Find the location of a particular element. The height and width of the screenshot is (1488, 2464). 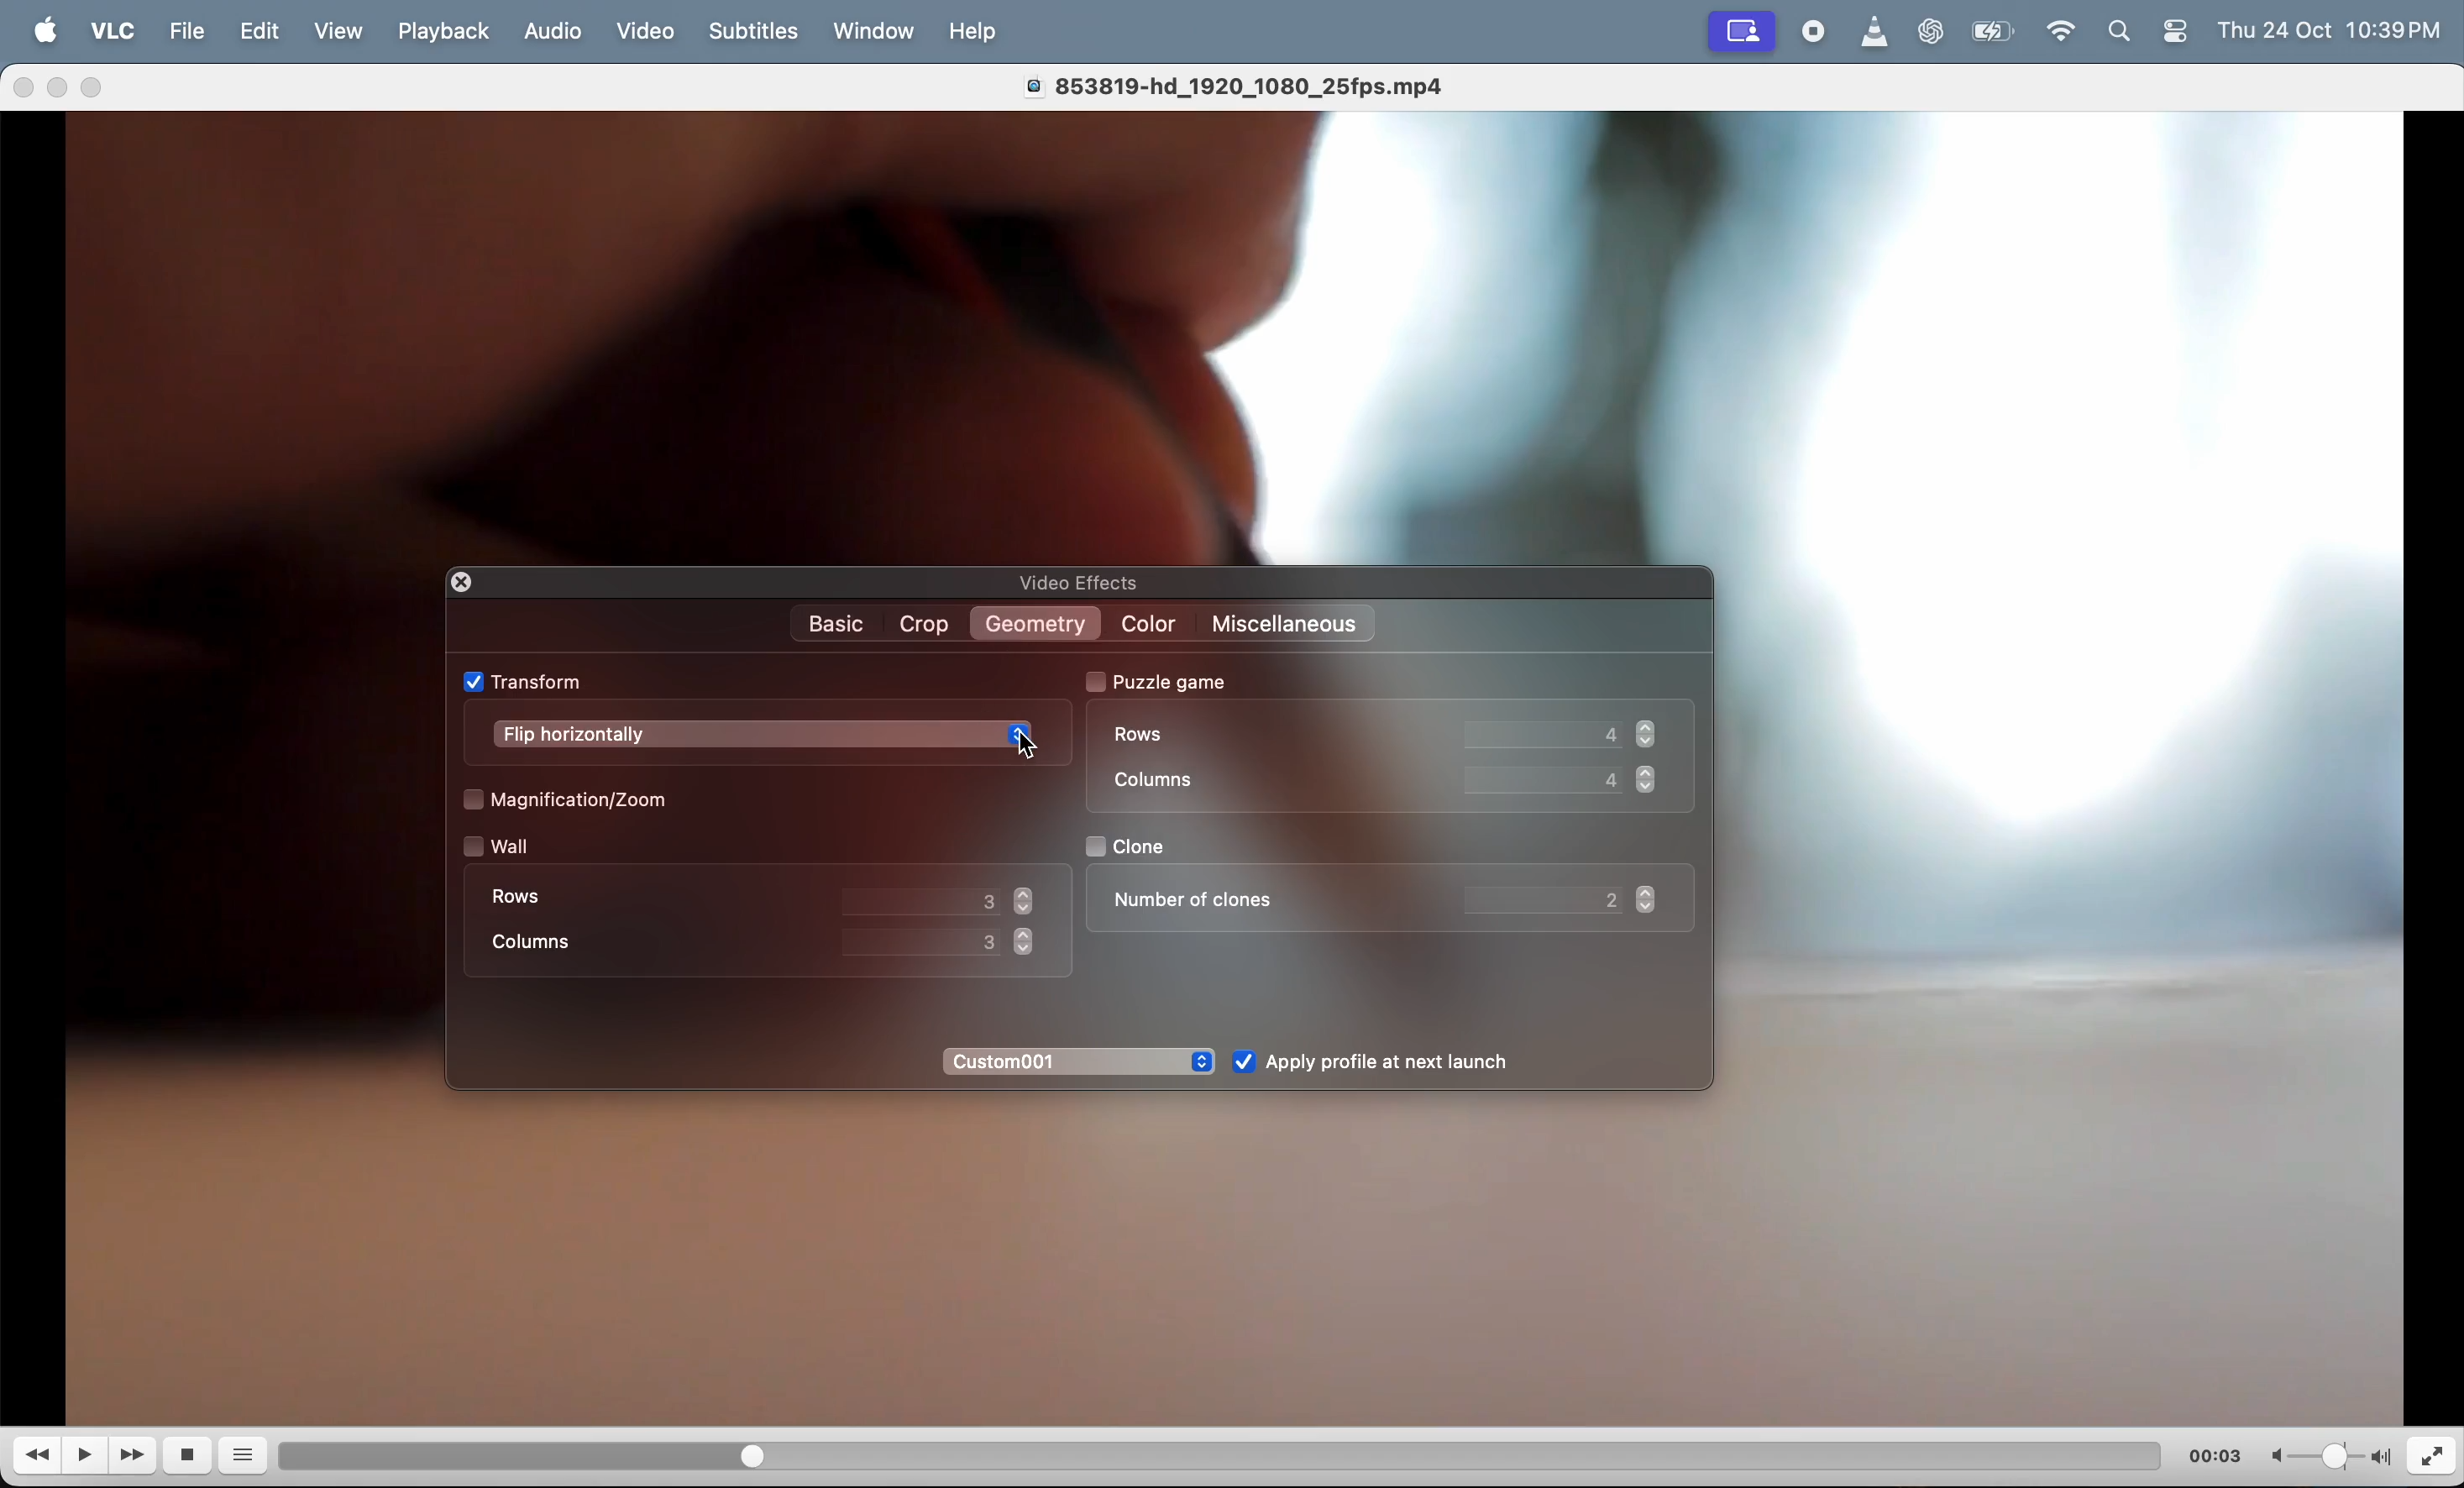

volume  is located at coordinates (2326, 1455).